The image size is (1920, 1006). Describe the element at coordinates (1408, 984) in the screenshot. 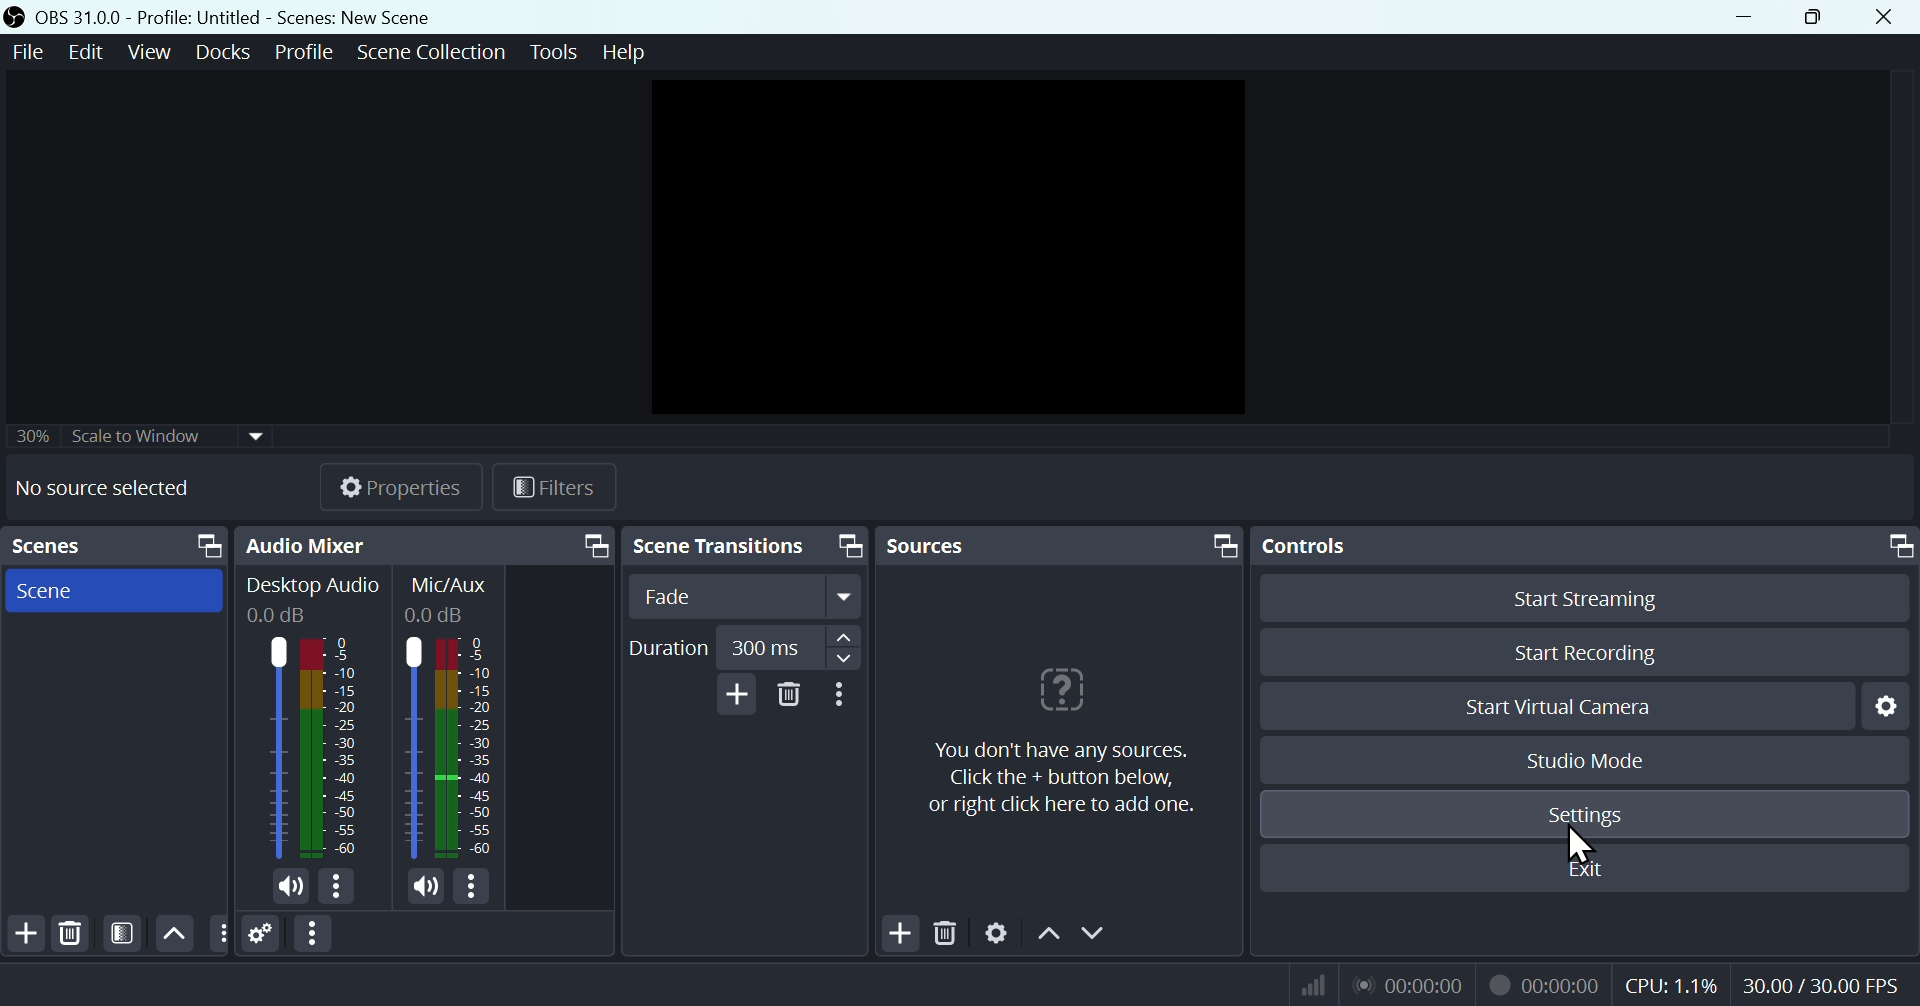

I see `` at that location.